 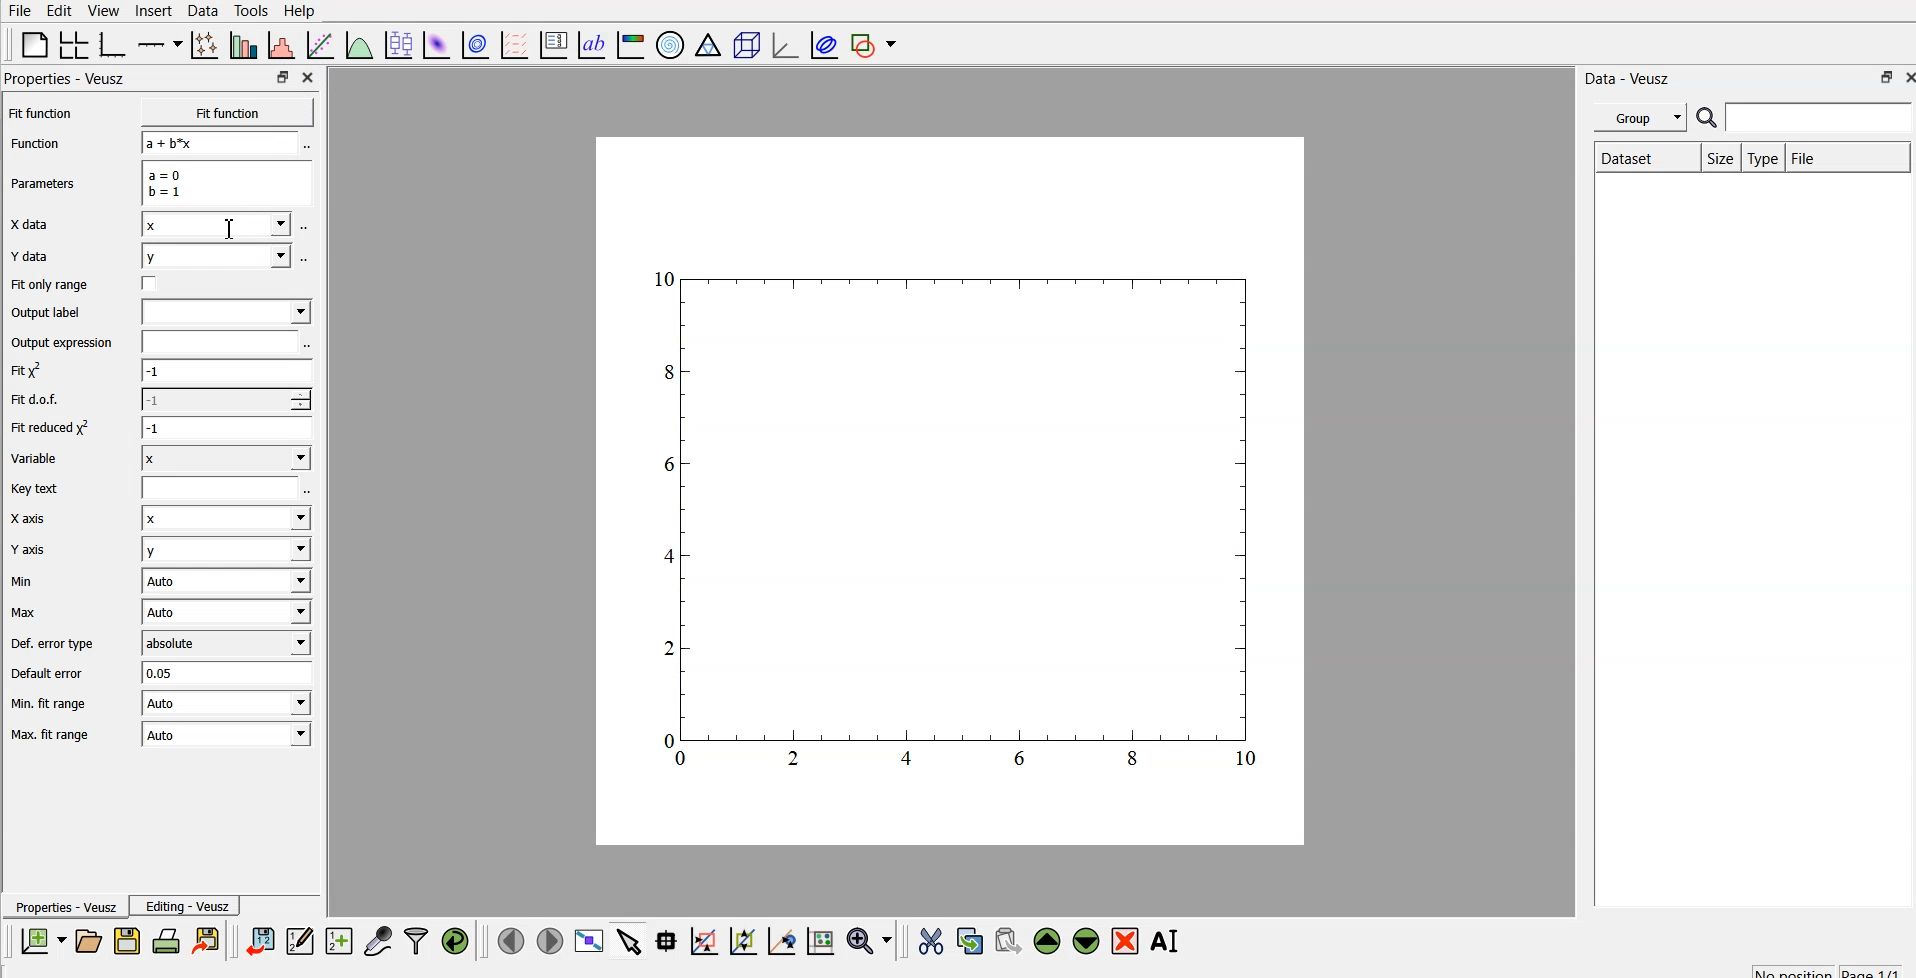 What do you see at coordinates (49, 674) in the screenshot?
I see `Default error` at bounding box center [49, 674].